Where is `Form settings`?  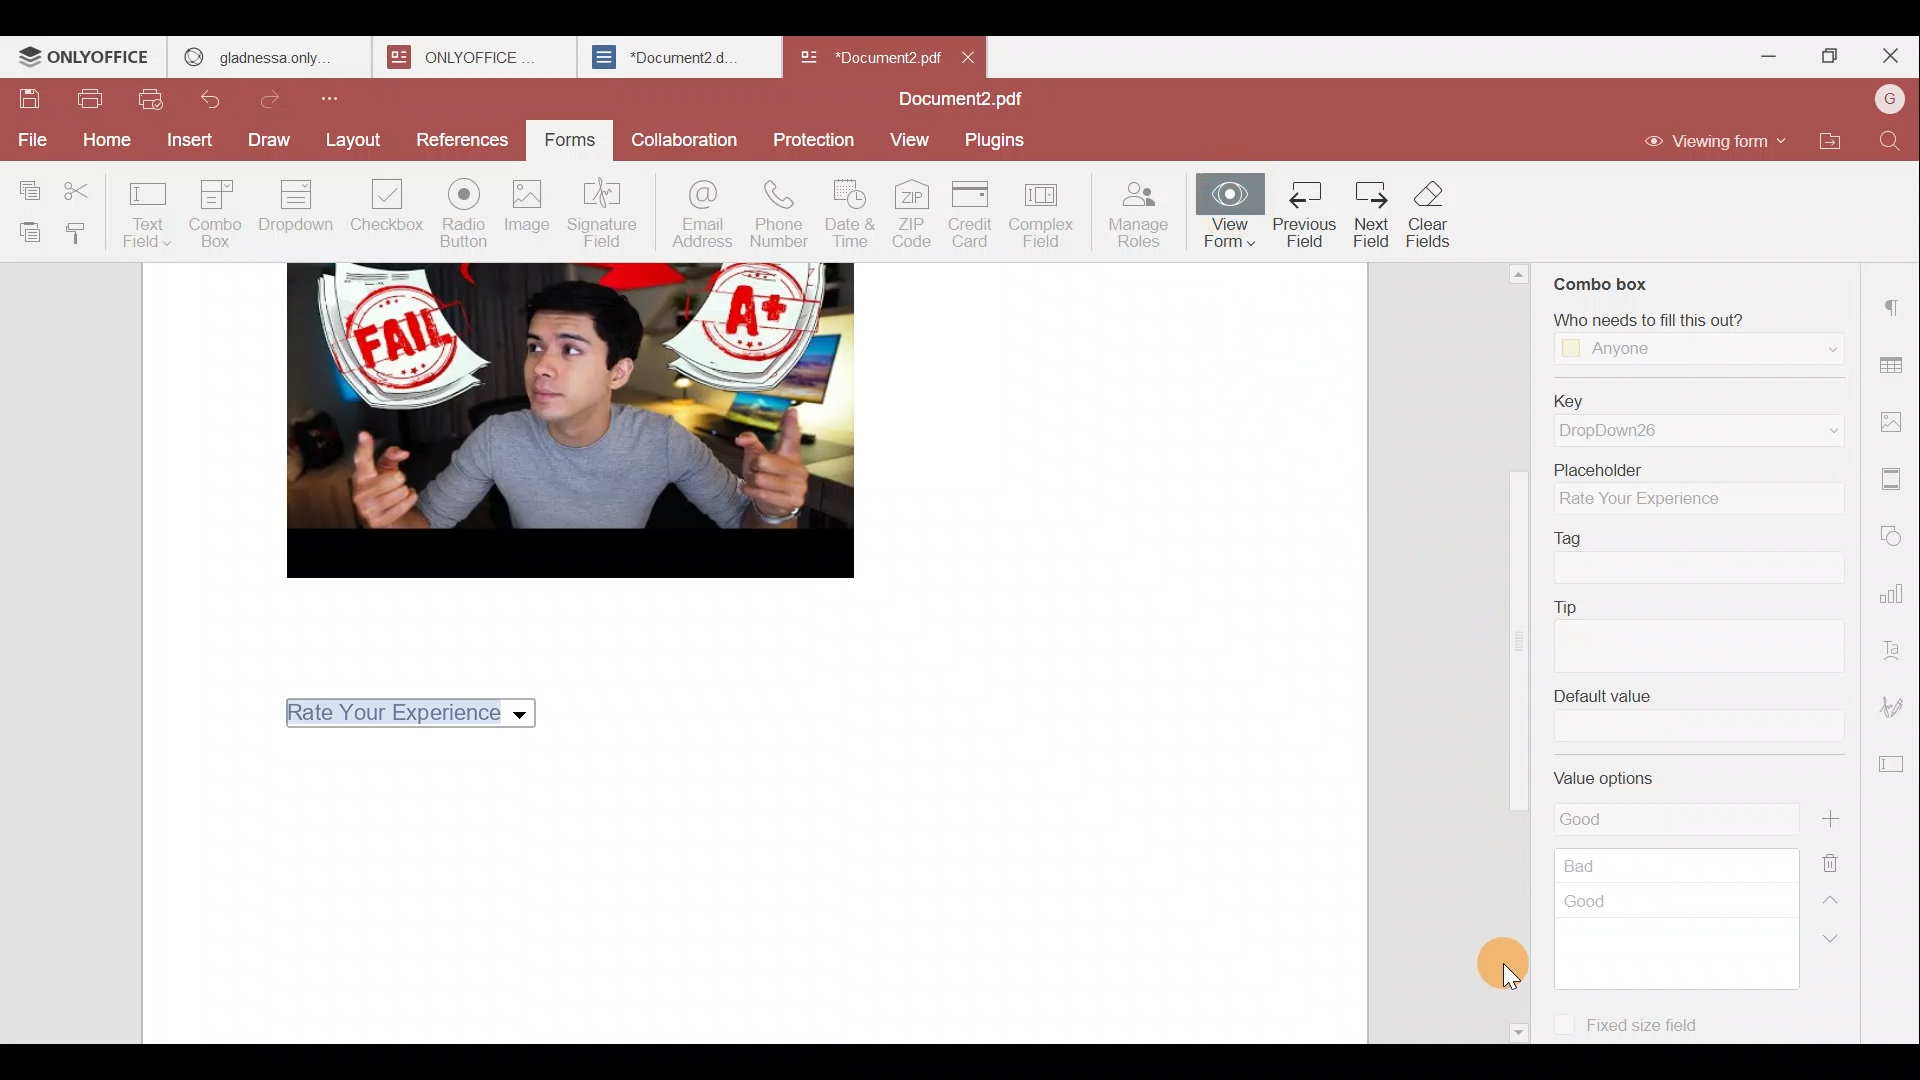 Form settings is located at coordinates (1892, 763).